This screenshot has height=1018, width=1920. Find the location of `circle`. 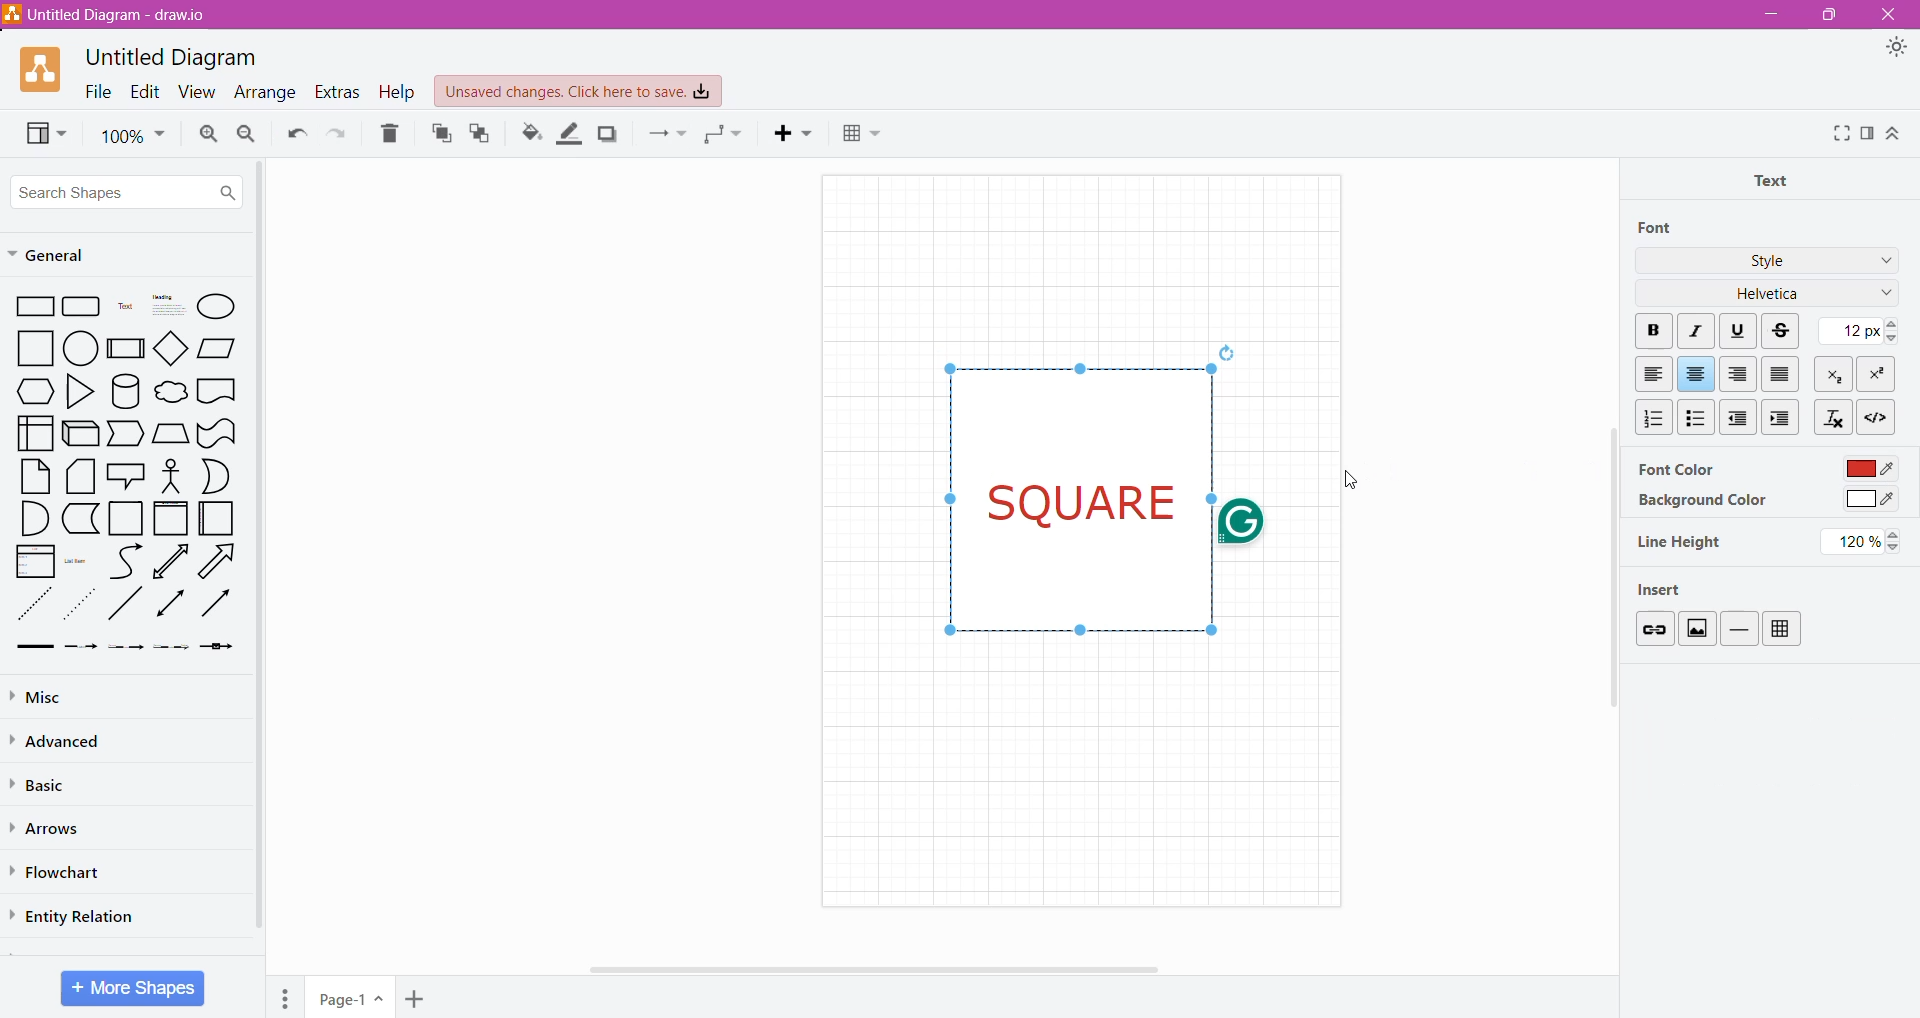

circle is located at coordinates (81, 347).